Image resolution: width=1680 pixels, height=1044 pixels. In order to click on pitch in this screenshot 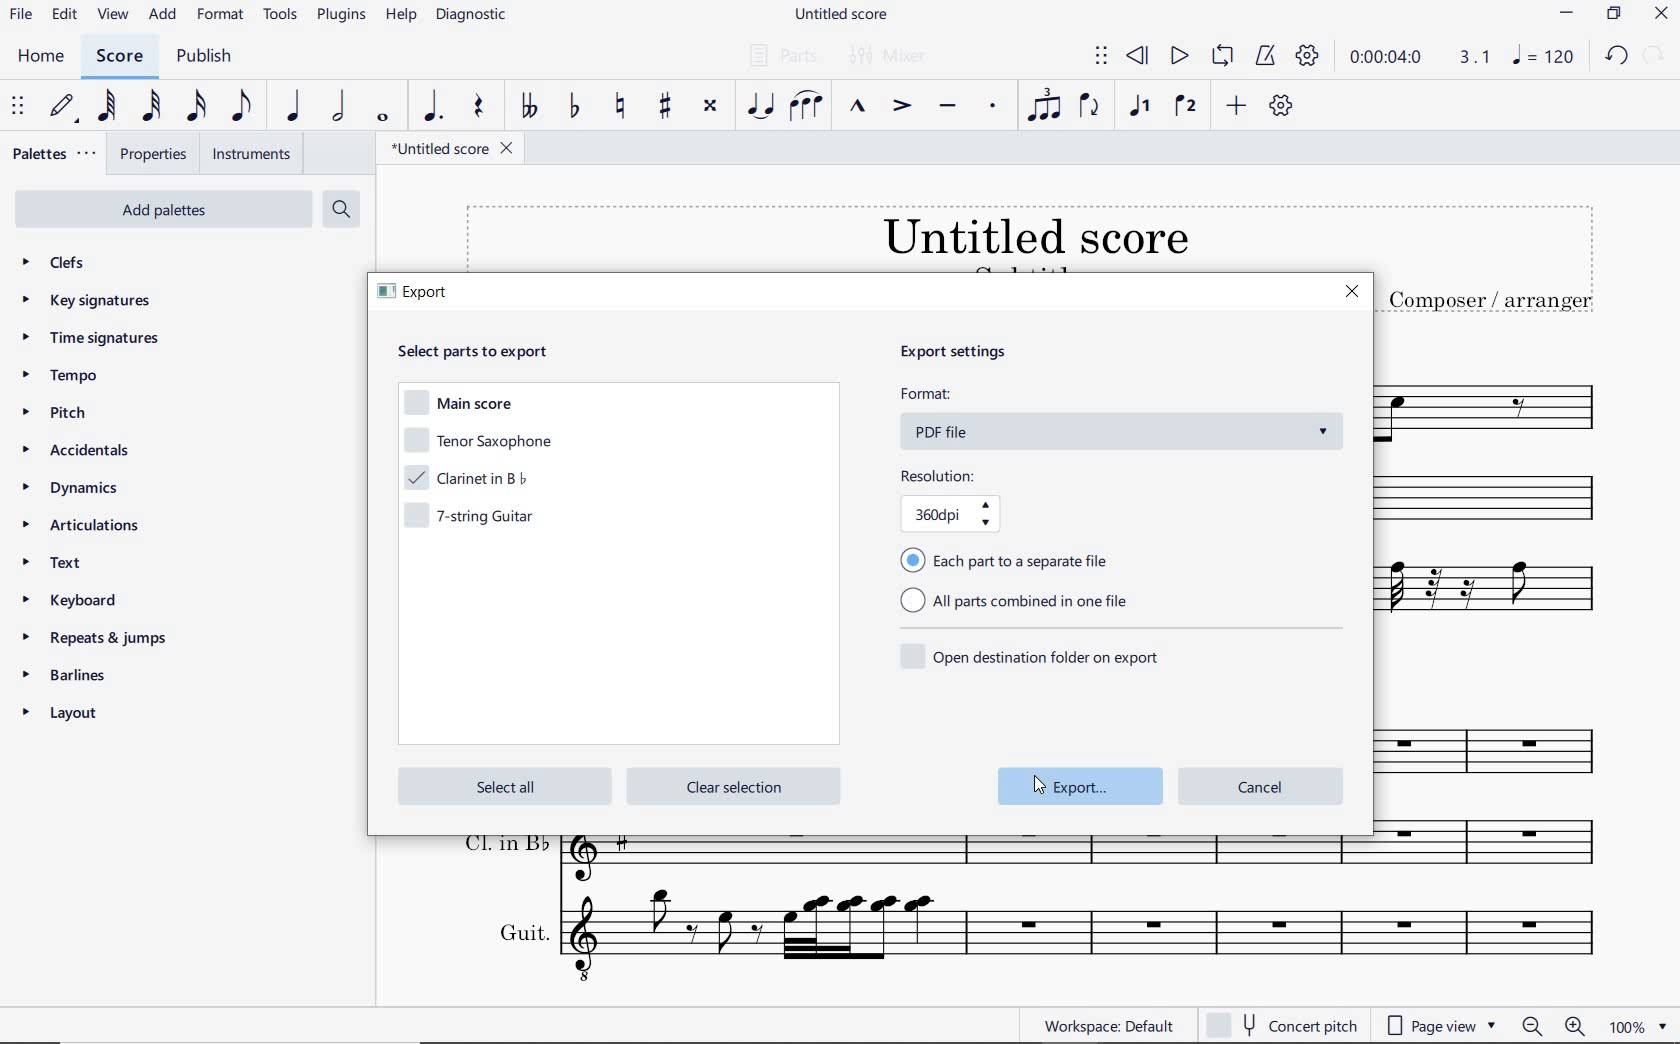, I will do `click(57, 415)`.